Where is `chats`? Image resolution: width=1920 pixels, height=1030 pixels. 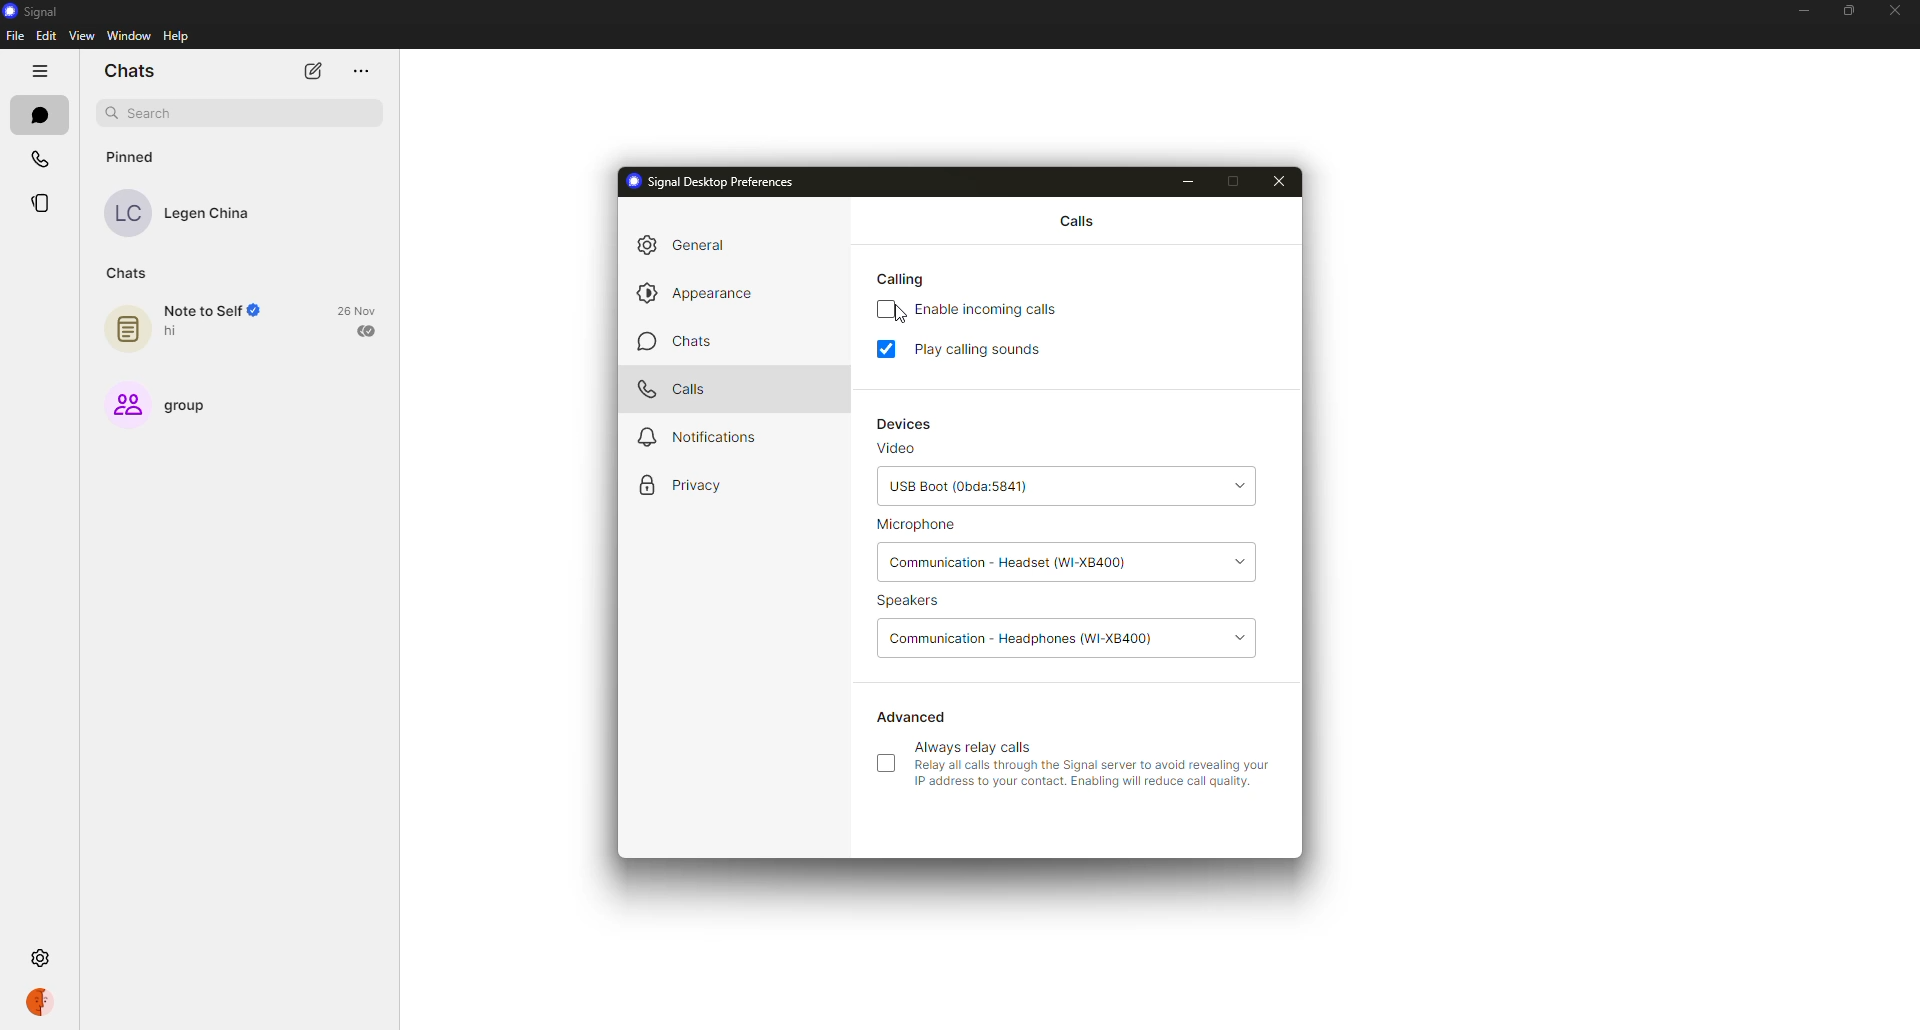 chats is located at coordinates (39, 114).